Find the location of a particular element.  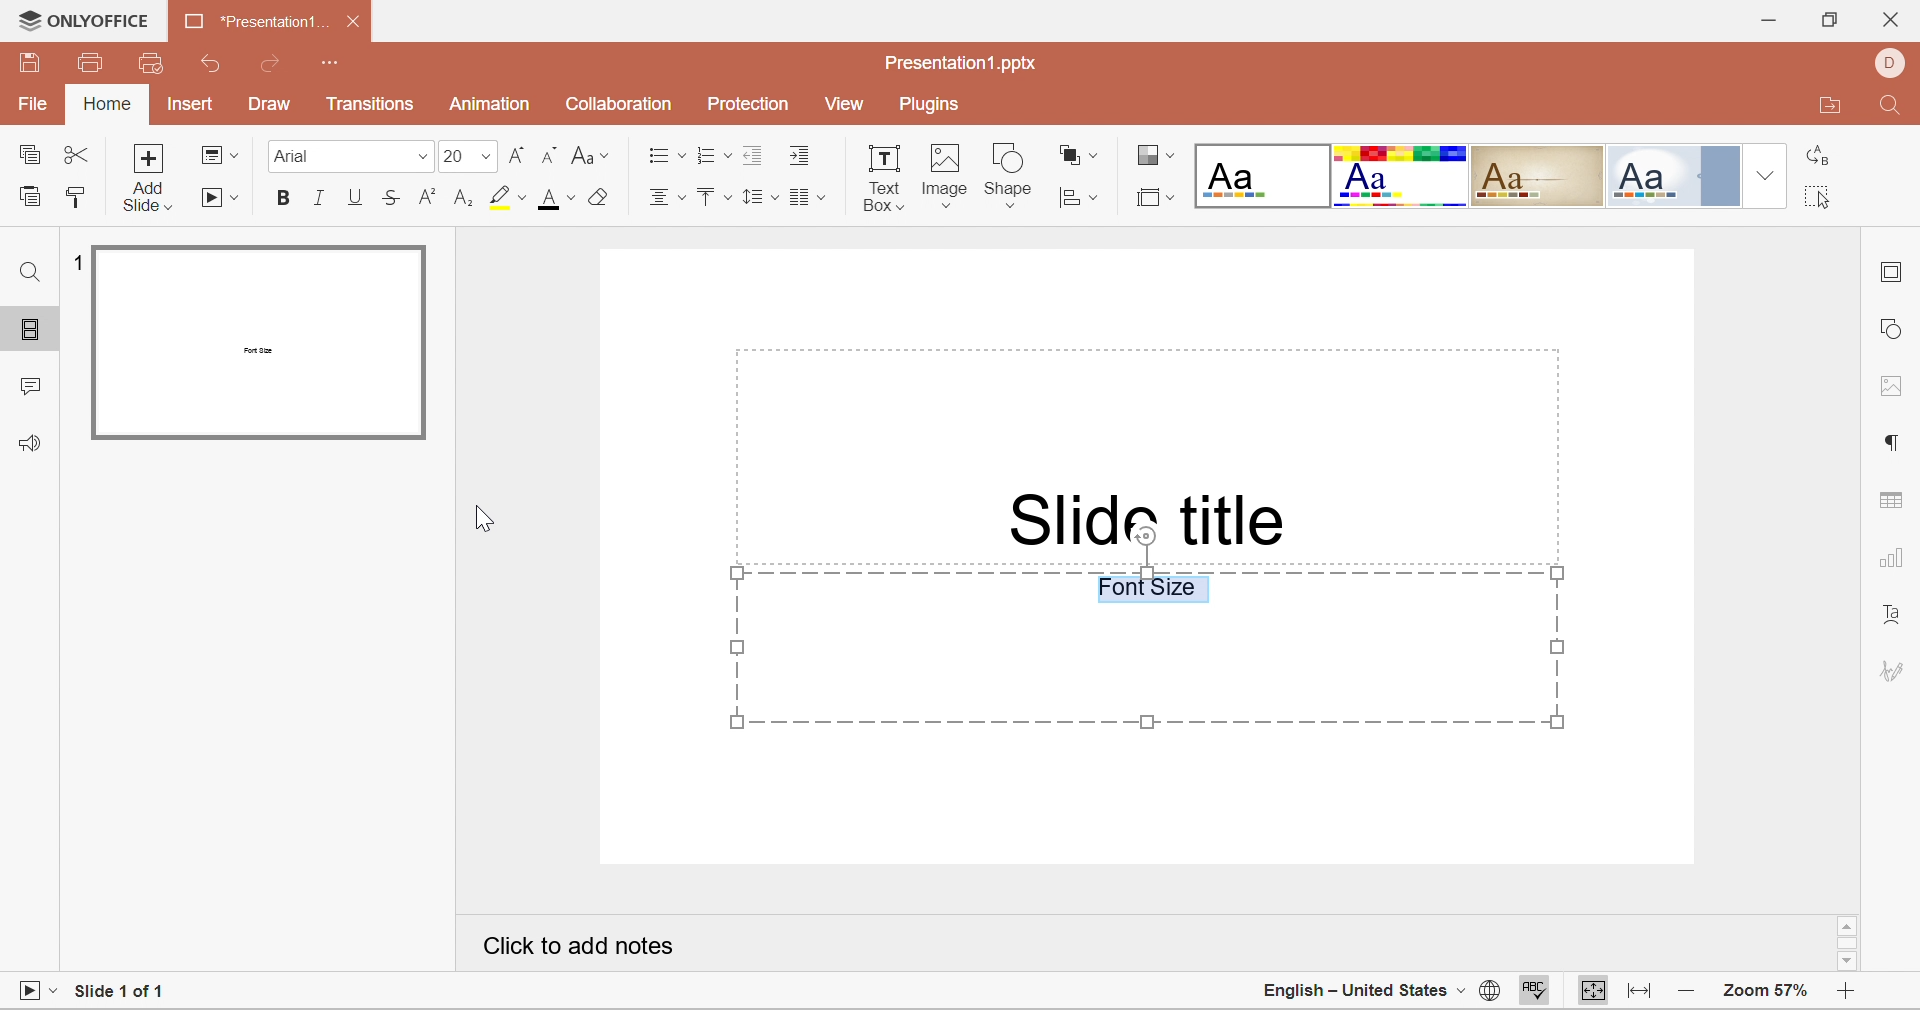

chart settings is located at coordinates (1894, 563).